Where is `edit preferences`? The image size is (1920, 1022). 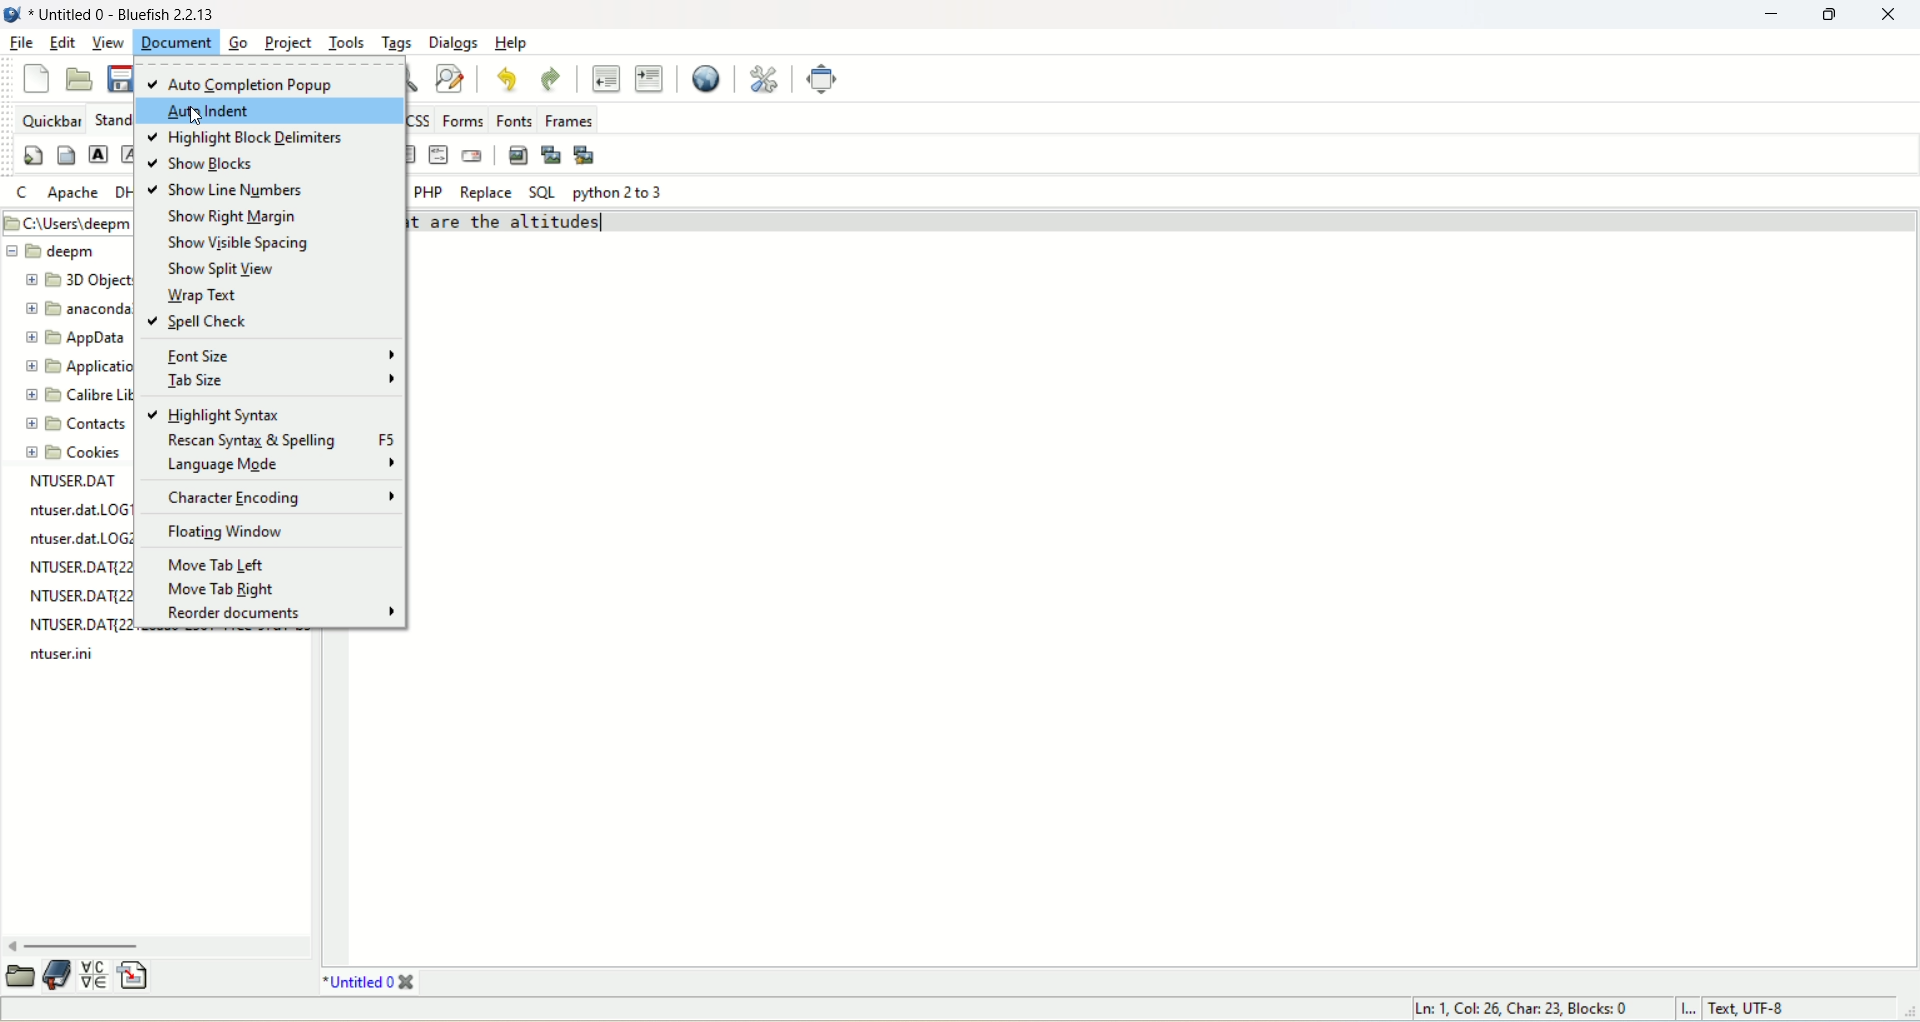
edit preferences is located at coordinates (760, 75).